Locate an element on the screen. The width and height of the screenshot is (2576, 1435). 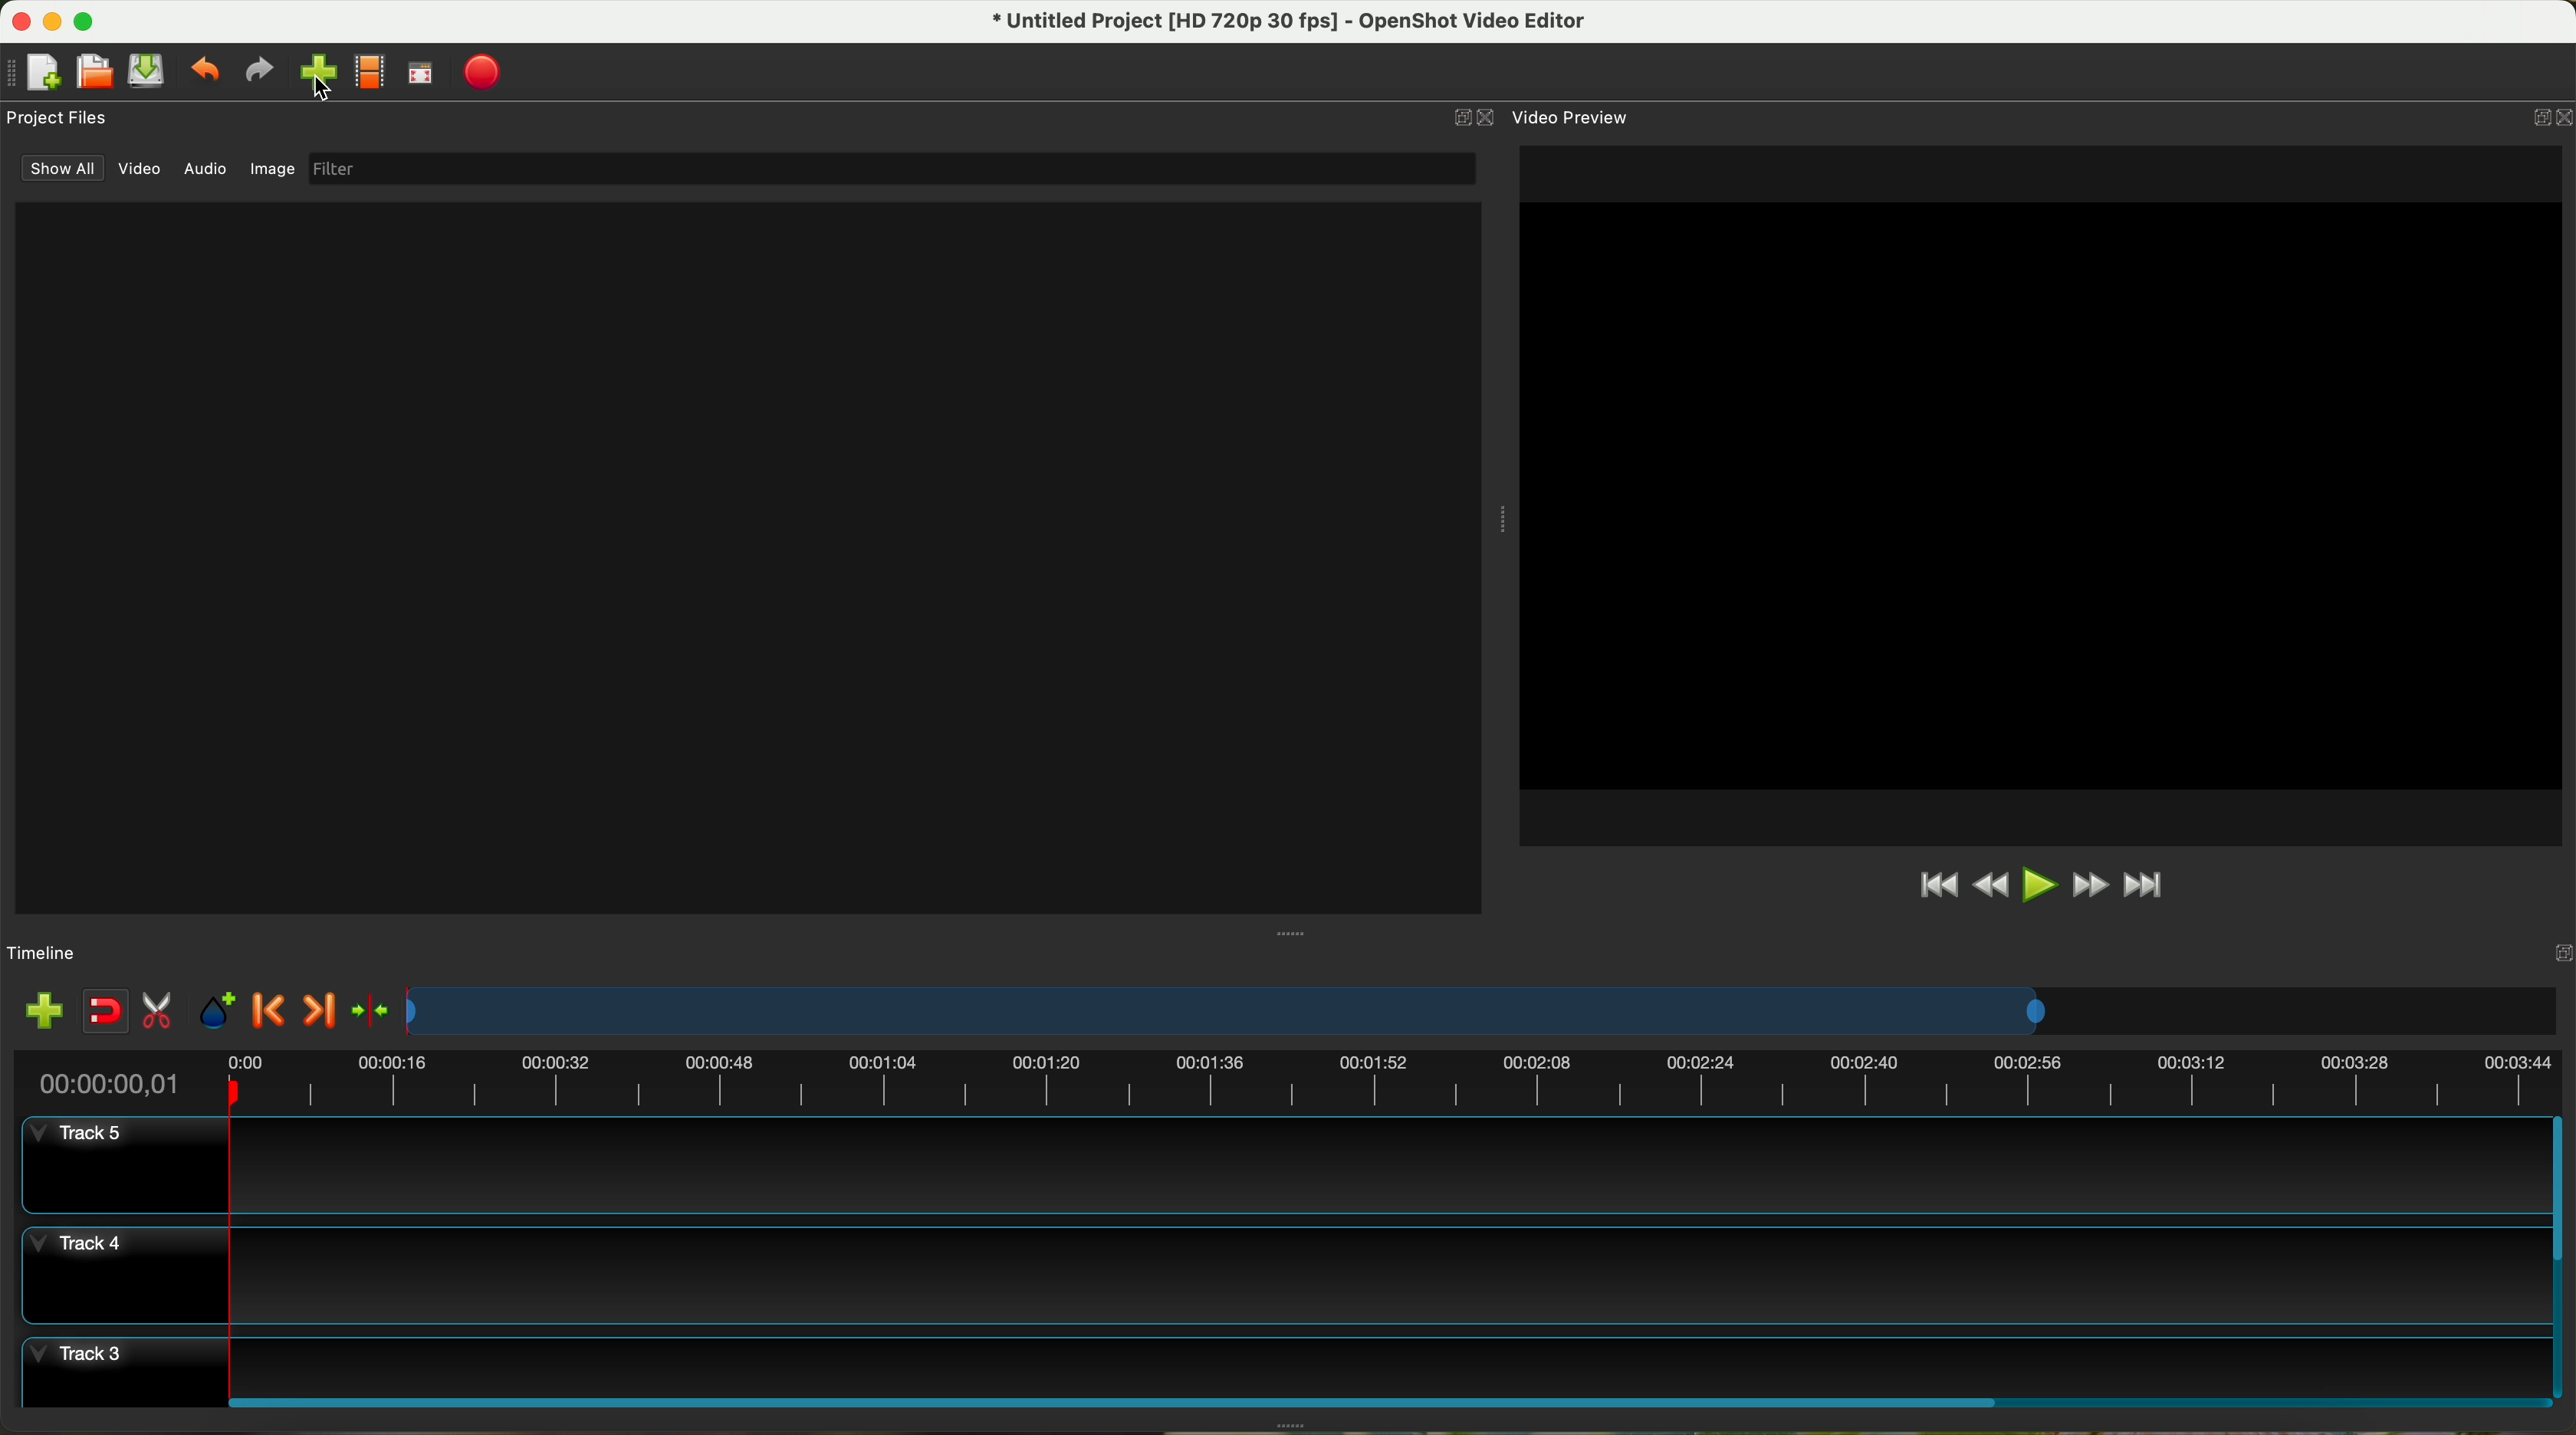
video is located at coordinates (141, 169).